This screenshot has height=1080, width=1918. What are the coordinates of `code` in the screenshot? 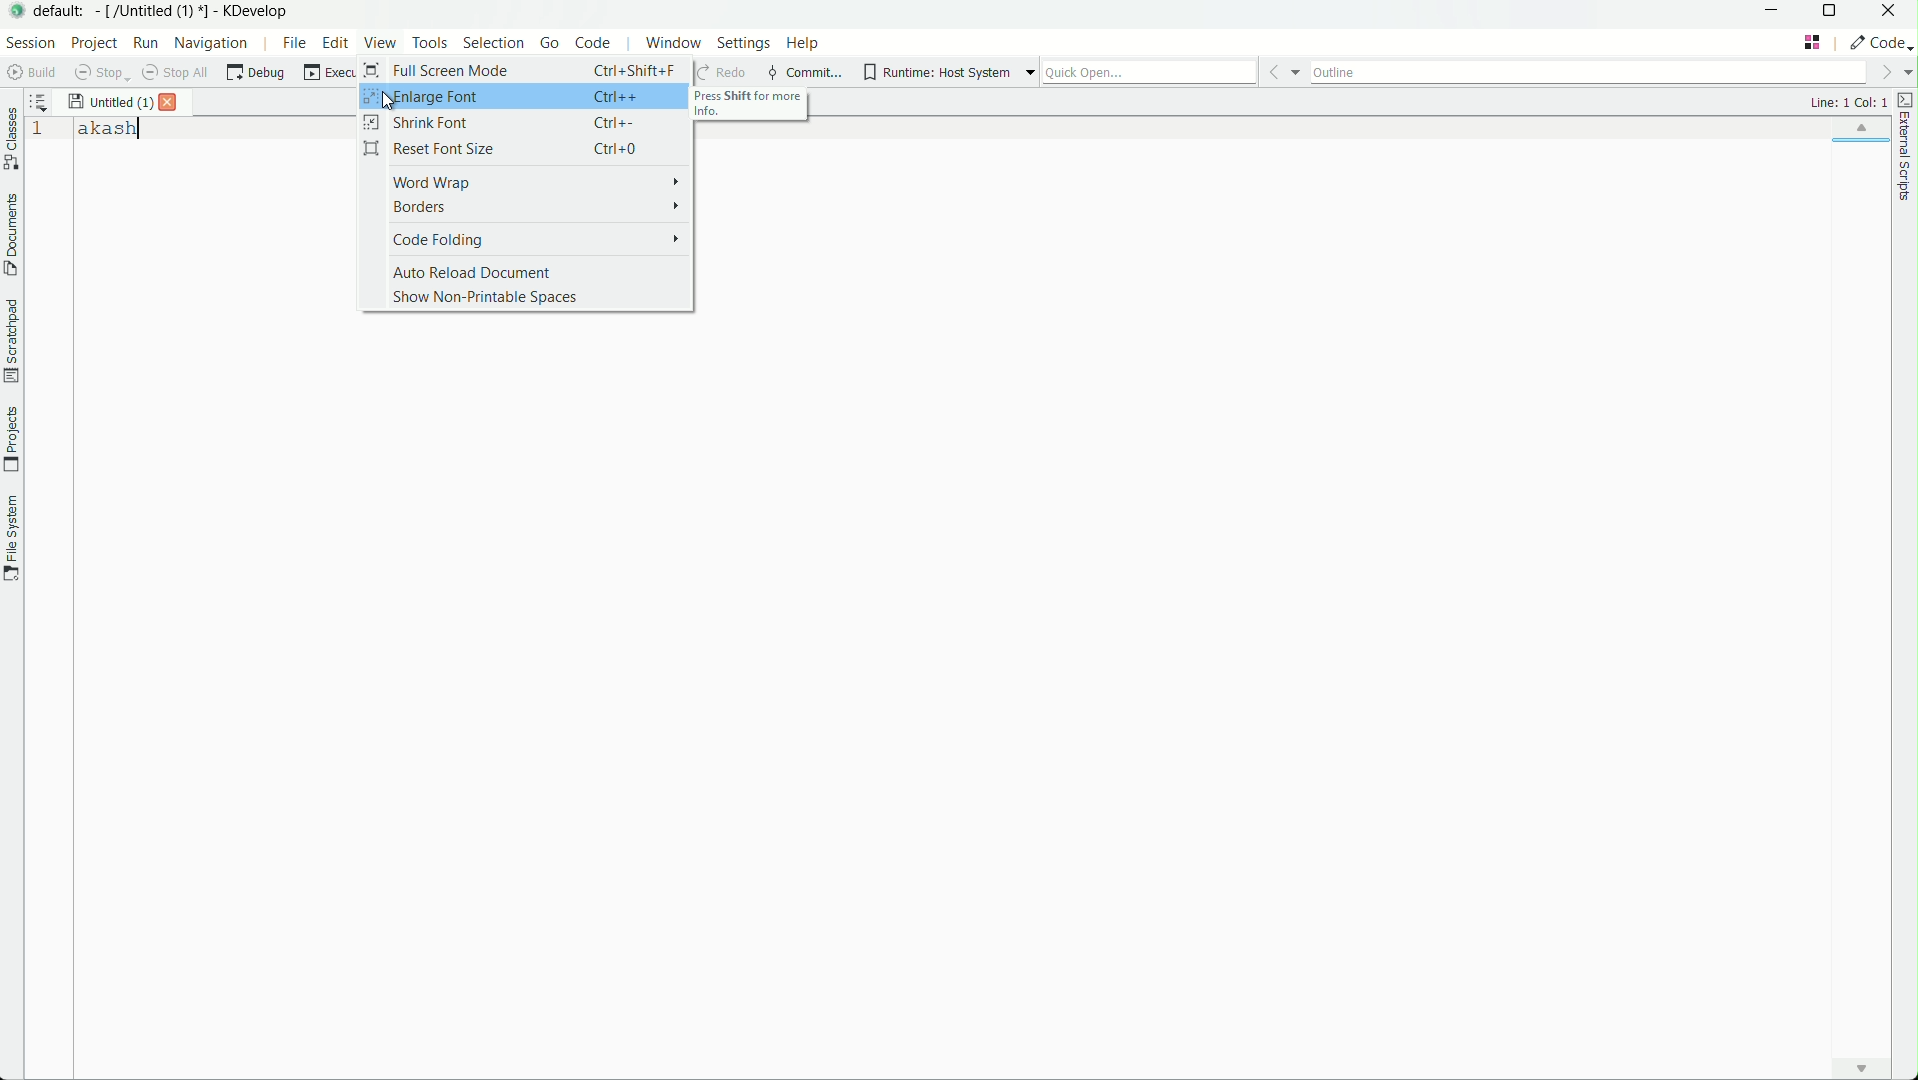 It's located at (592, 42).